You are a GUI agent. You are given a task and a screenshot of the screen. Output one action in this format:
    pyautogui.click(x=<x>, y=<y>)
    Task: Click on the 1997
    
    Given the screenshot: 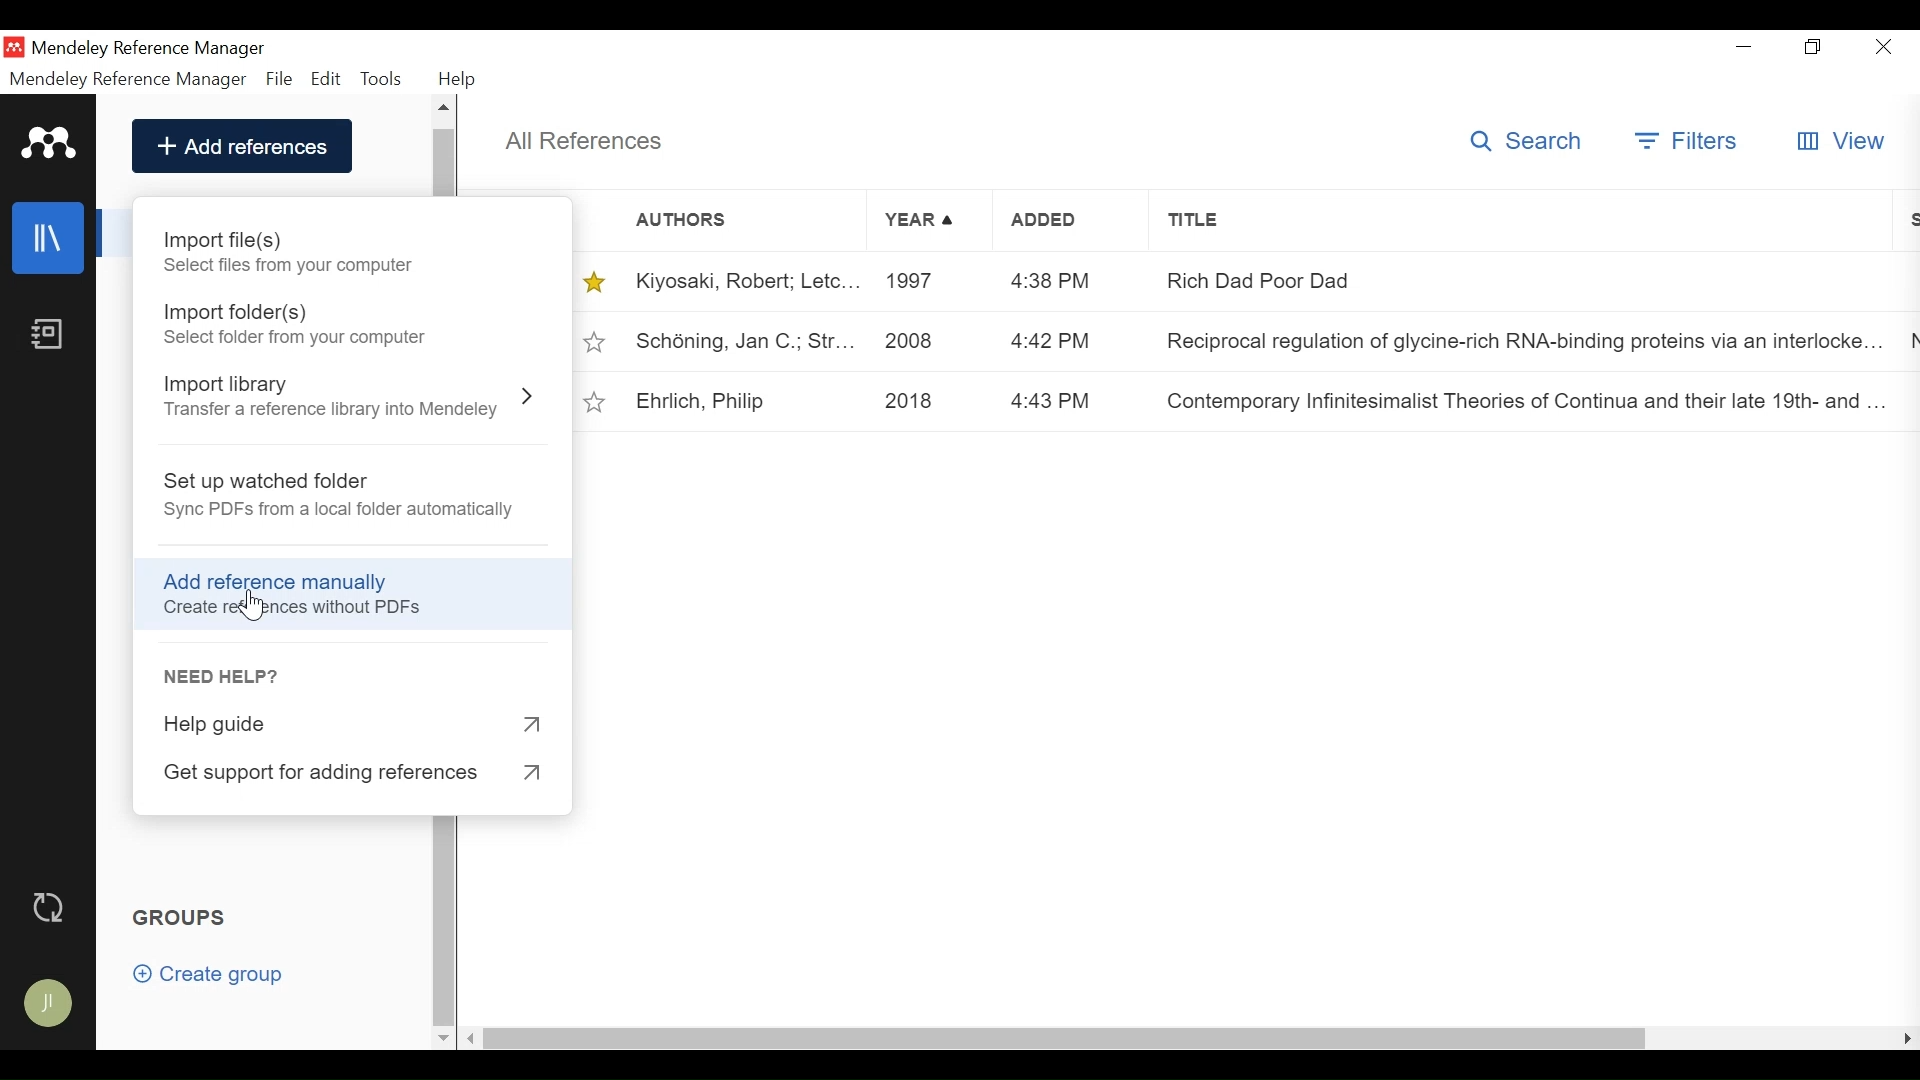 What is the action you would take?
    pyautogui.click(x=919, y=283)
    